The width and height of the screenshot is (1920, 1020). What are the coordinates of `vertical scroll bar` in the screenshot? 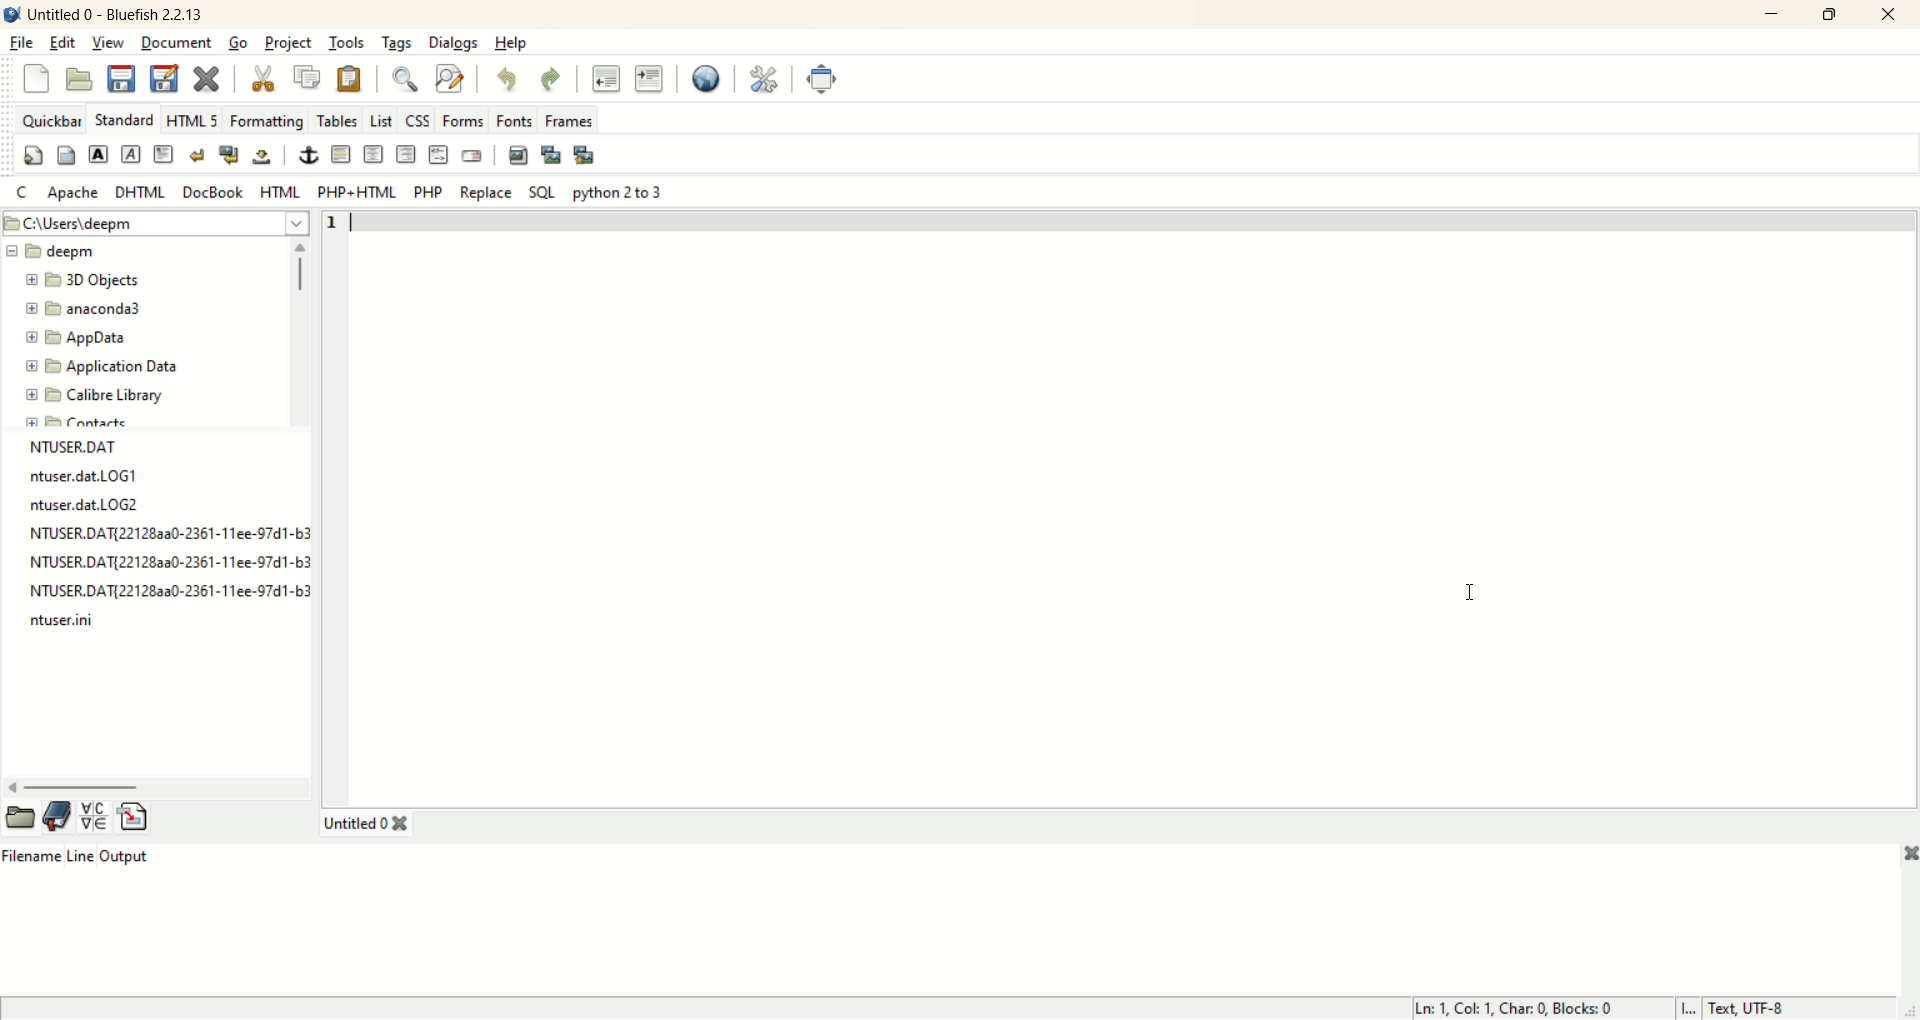 It's located at (299, 332).